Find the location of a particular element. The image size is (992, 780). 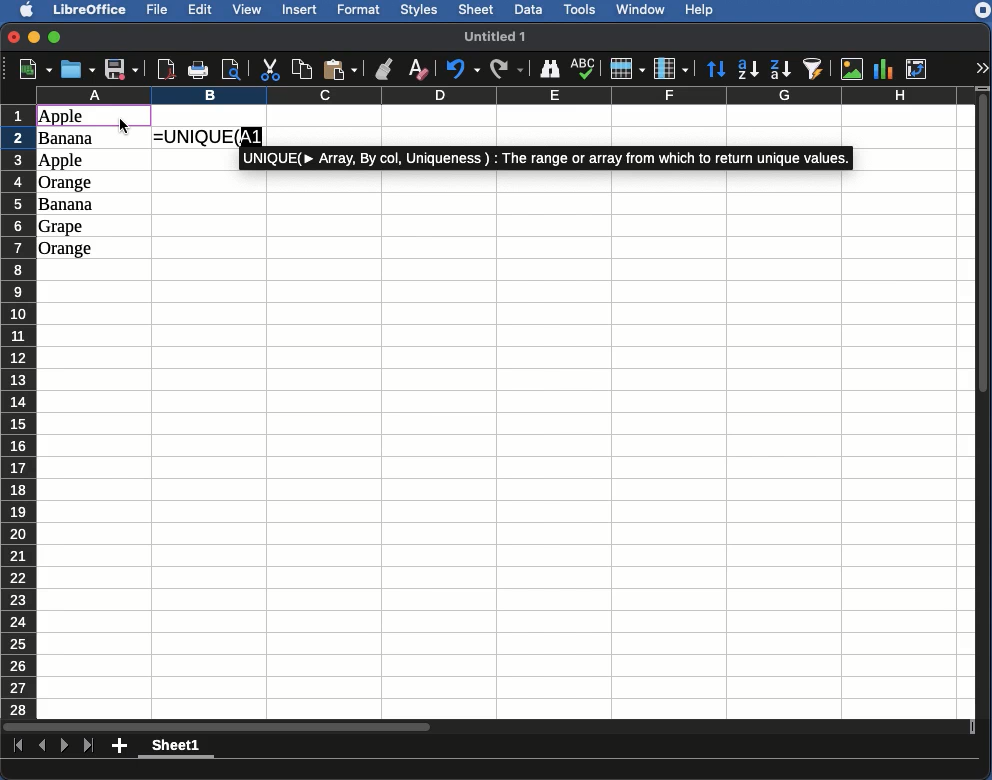

Print is located at coordinates (200, 70).